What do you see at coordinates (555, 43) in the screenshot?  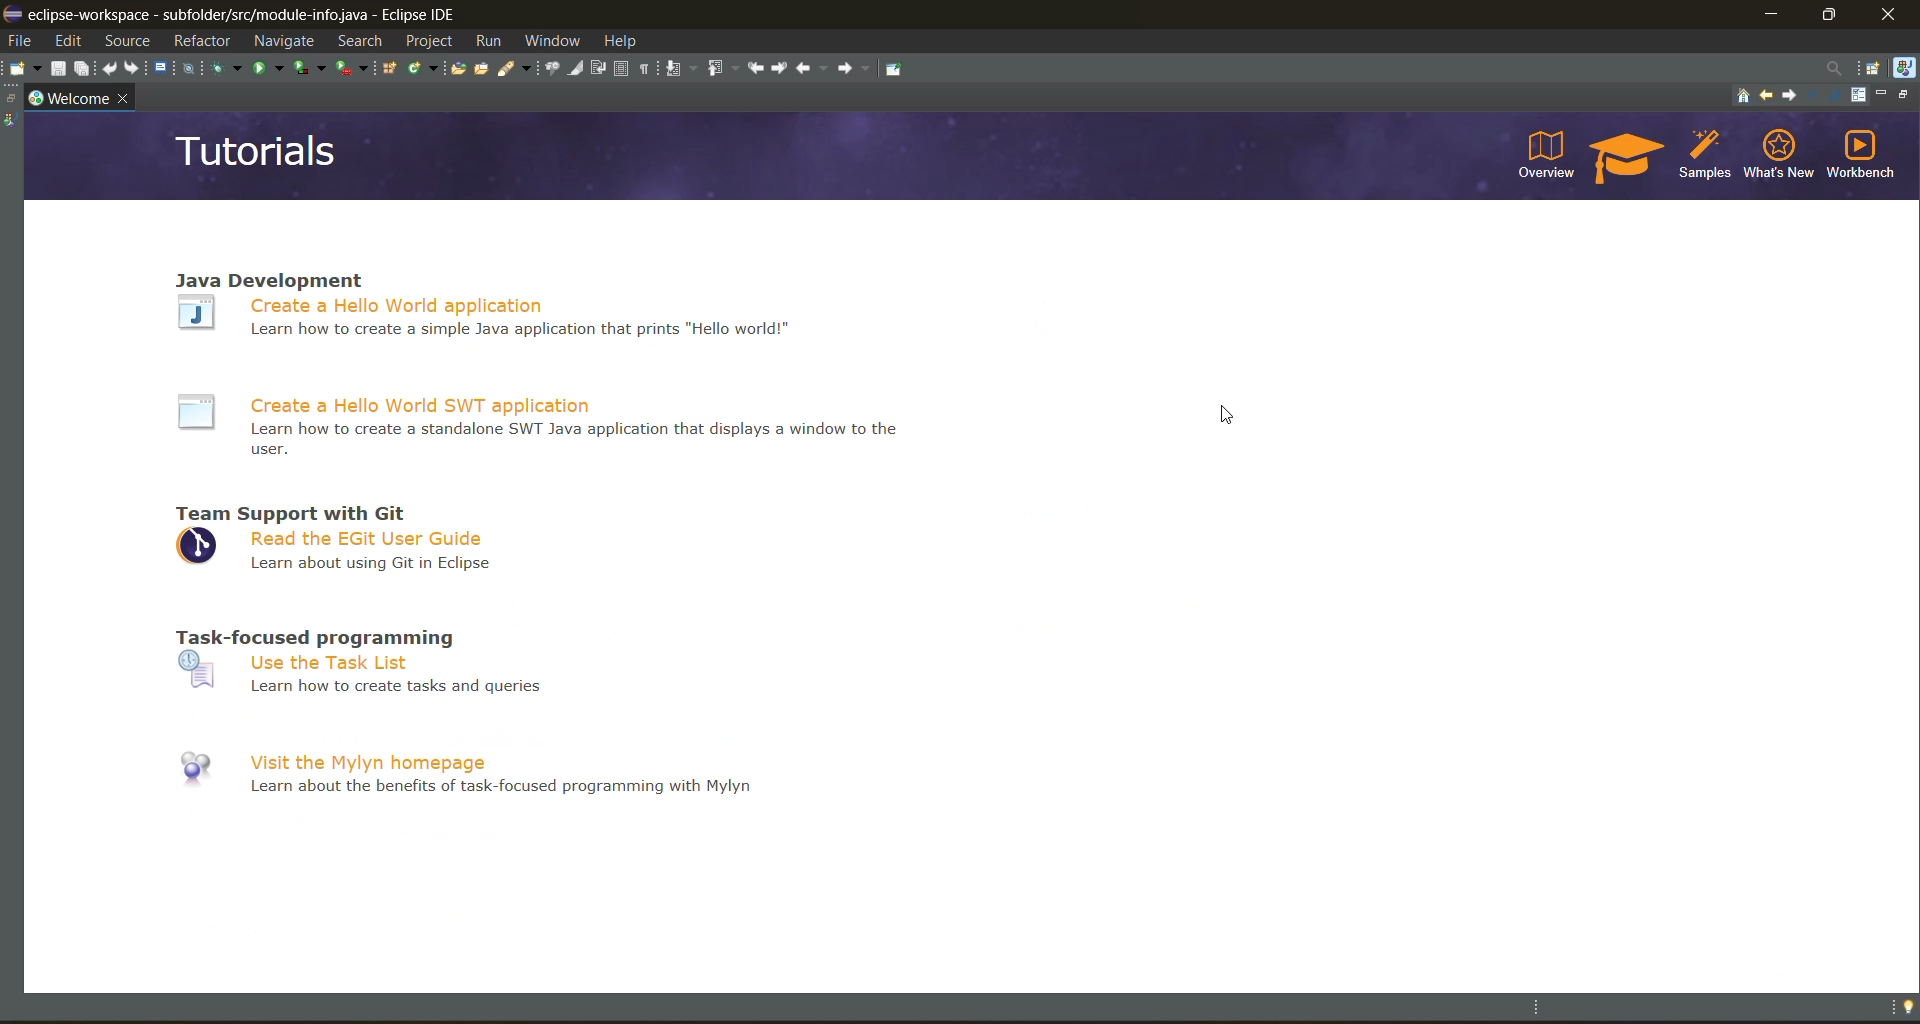 I see `window` at bounding box center [555, 43].